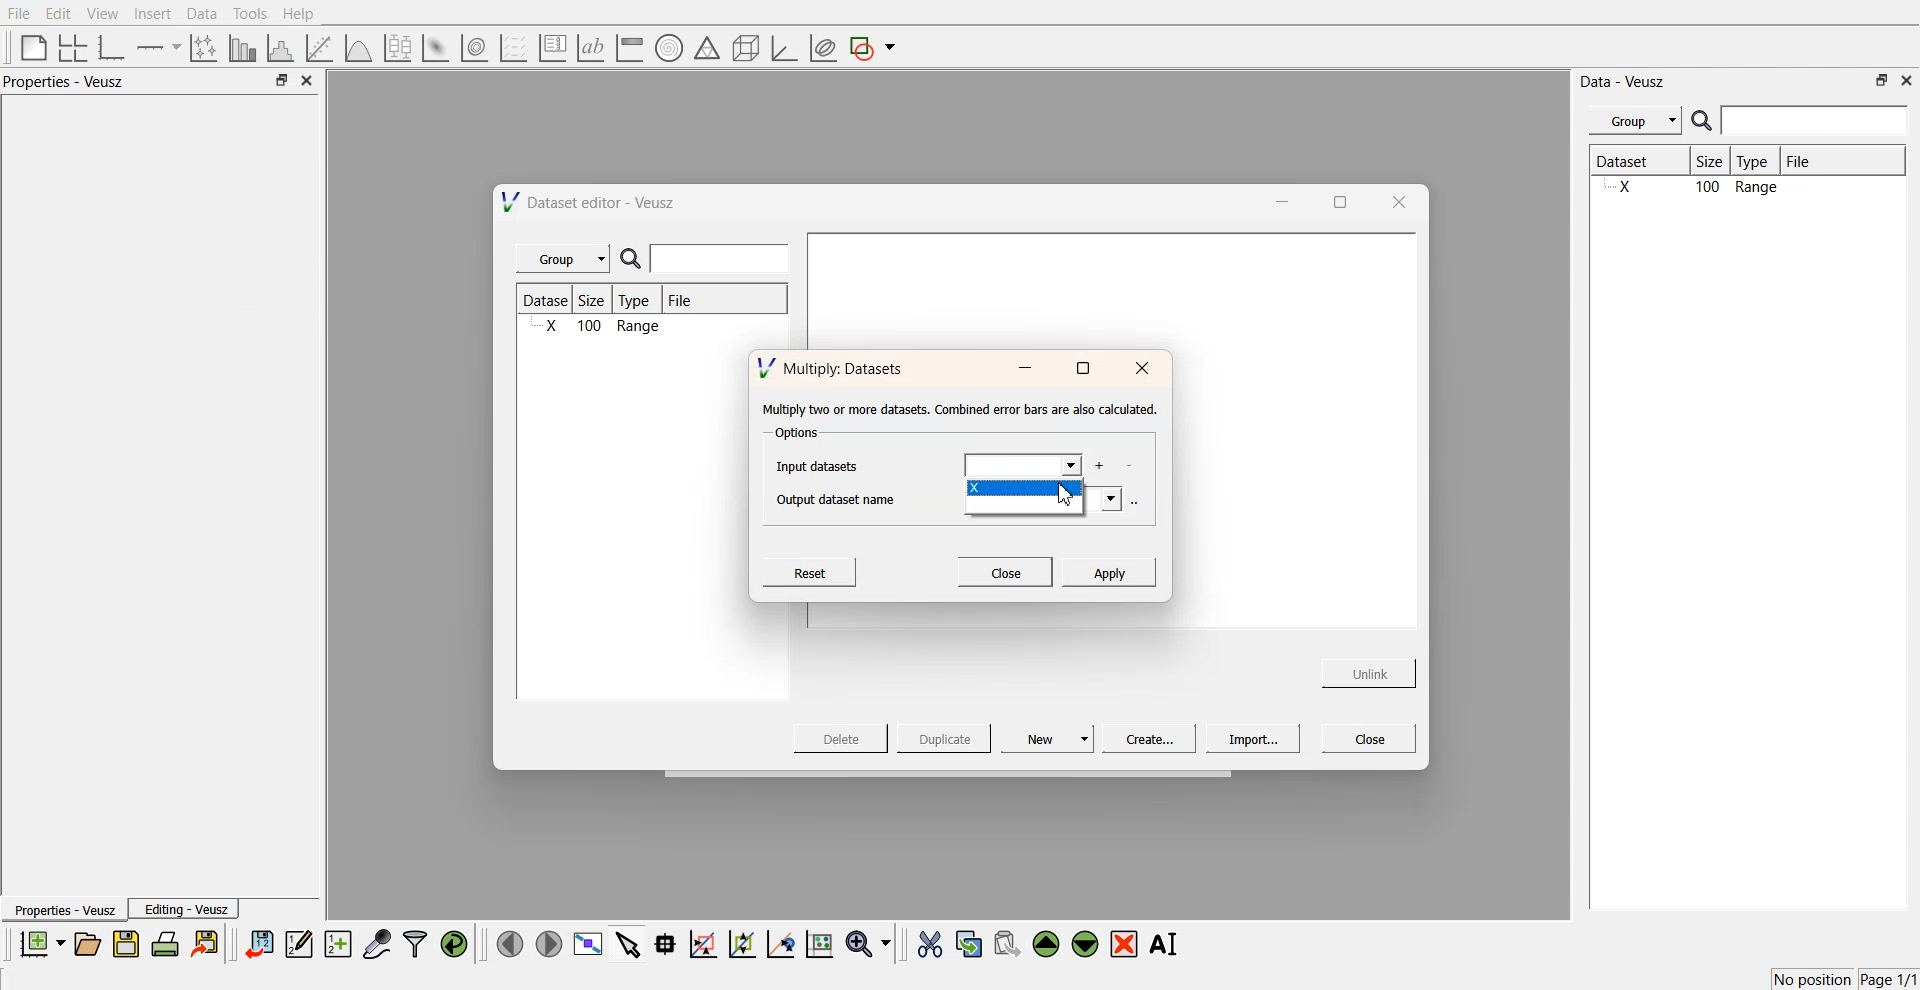 Image resolution: width=1920 pixels, height=990 pixels. What do you see at coordinates (1715, 163) in the screenshot?
I see `Size` at bounding box center [1715, 163].